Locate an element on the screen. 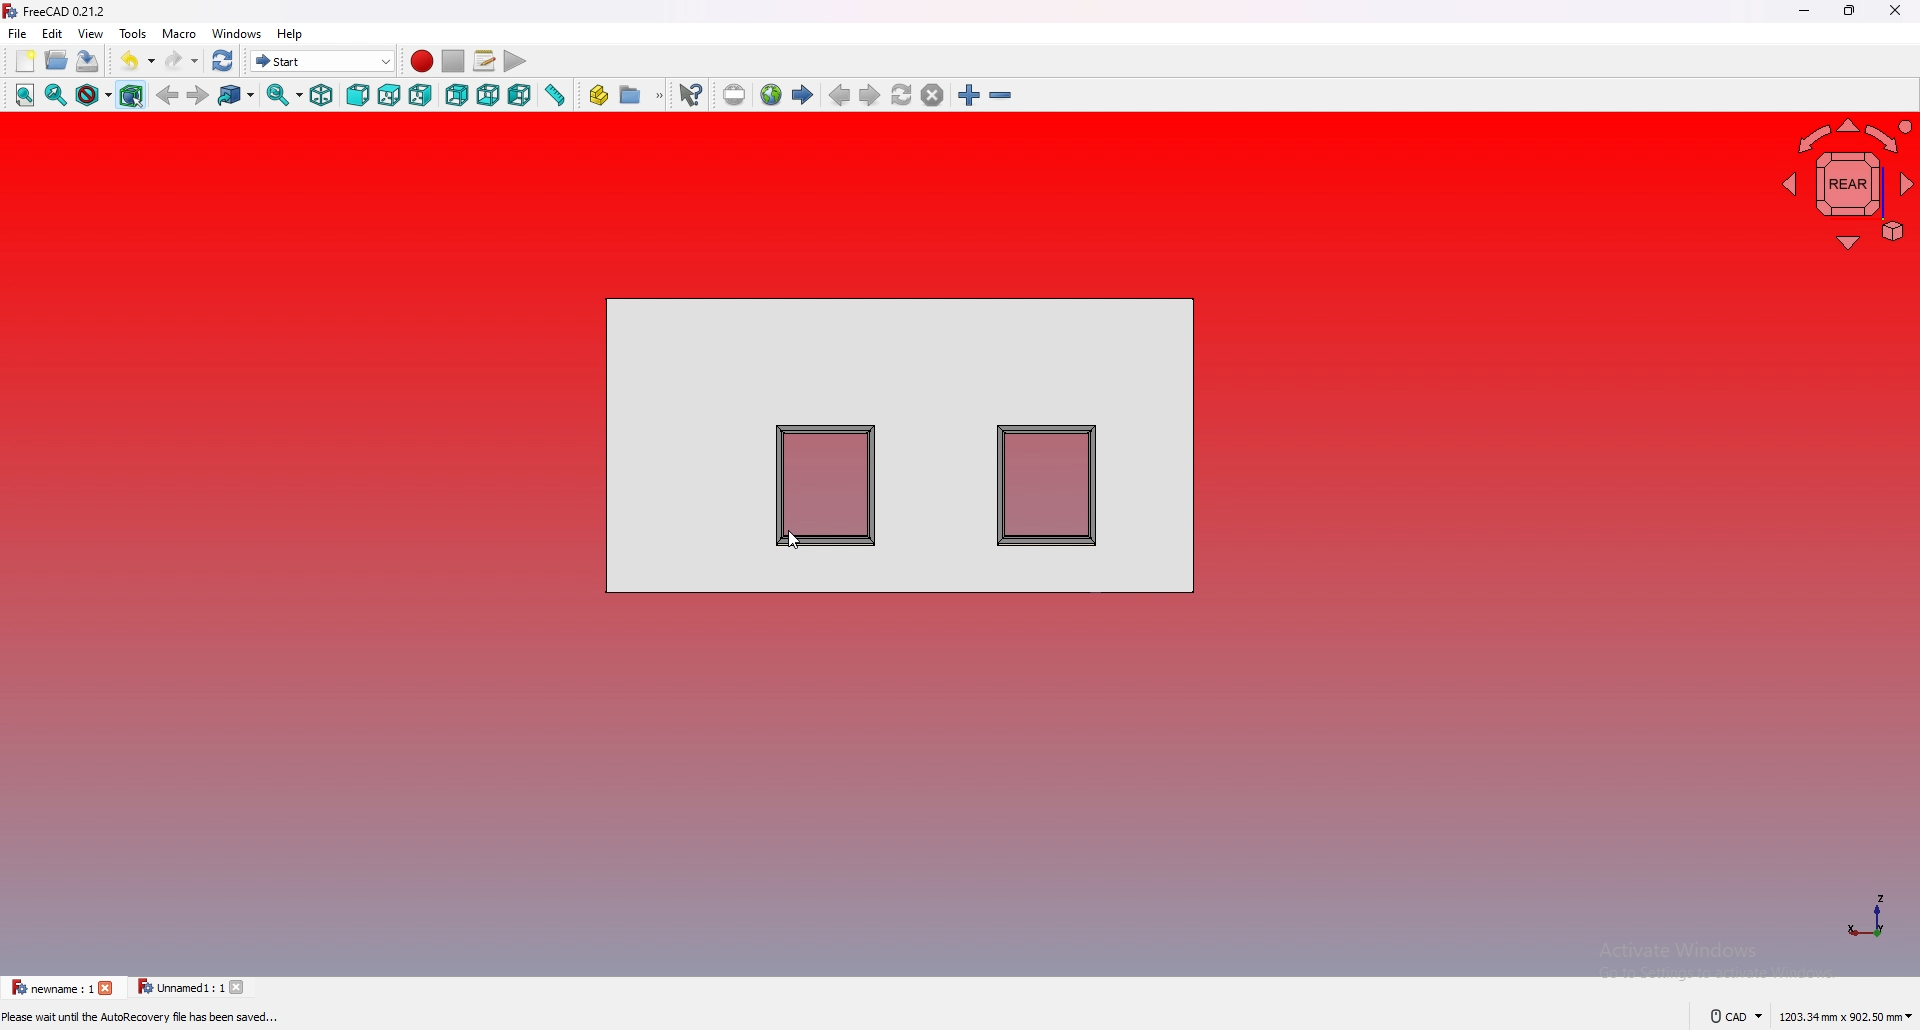 This screenshot has width=1920, height=1030. set url is located at coordinates (733, 94).